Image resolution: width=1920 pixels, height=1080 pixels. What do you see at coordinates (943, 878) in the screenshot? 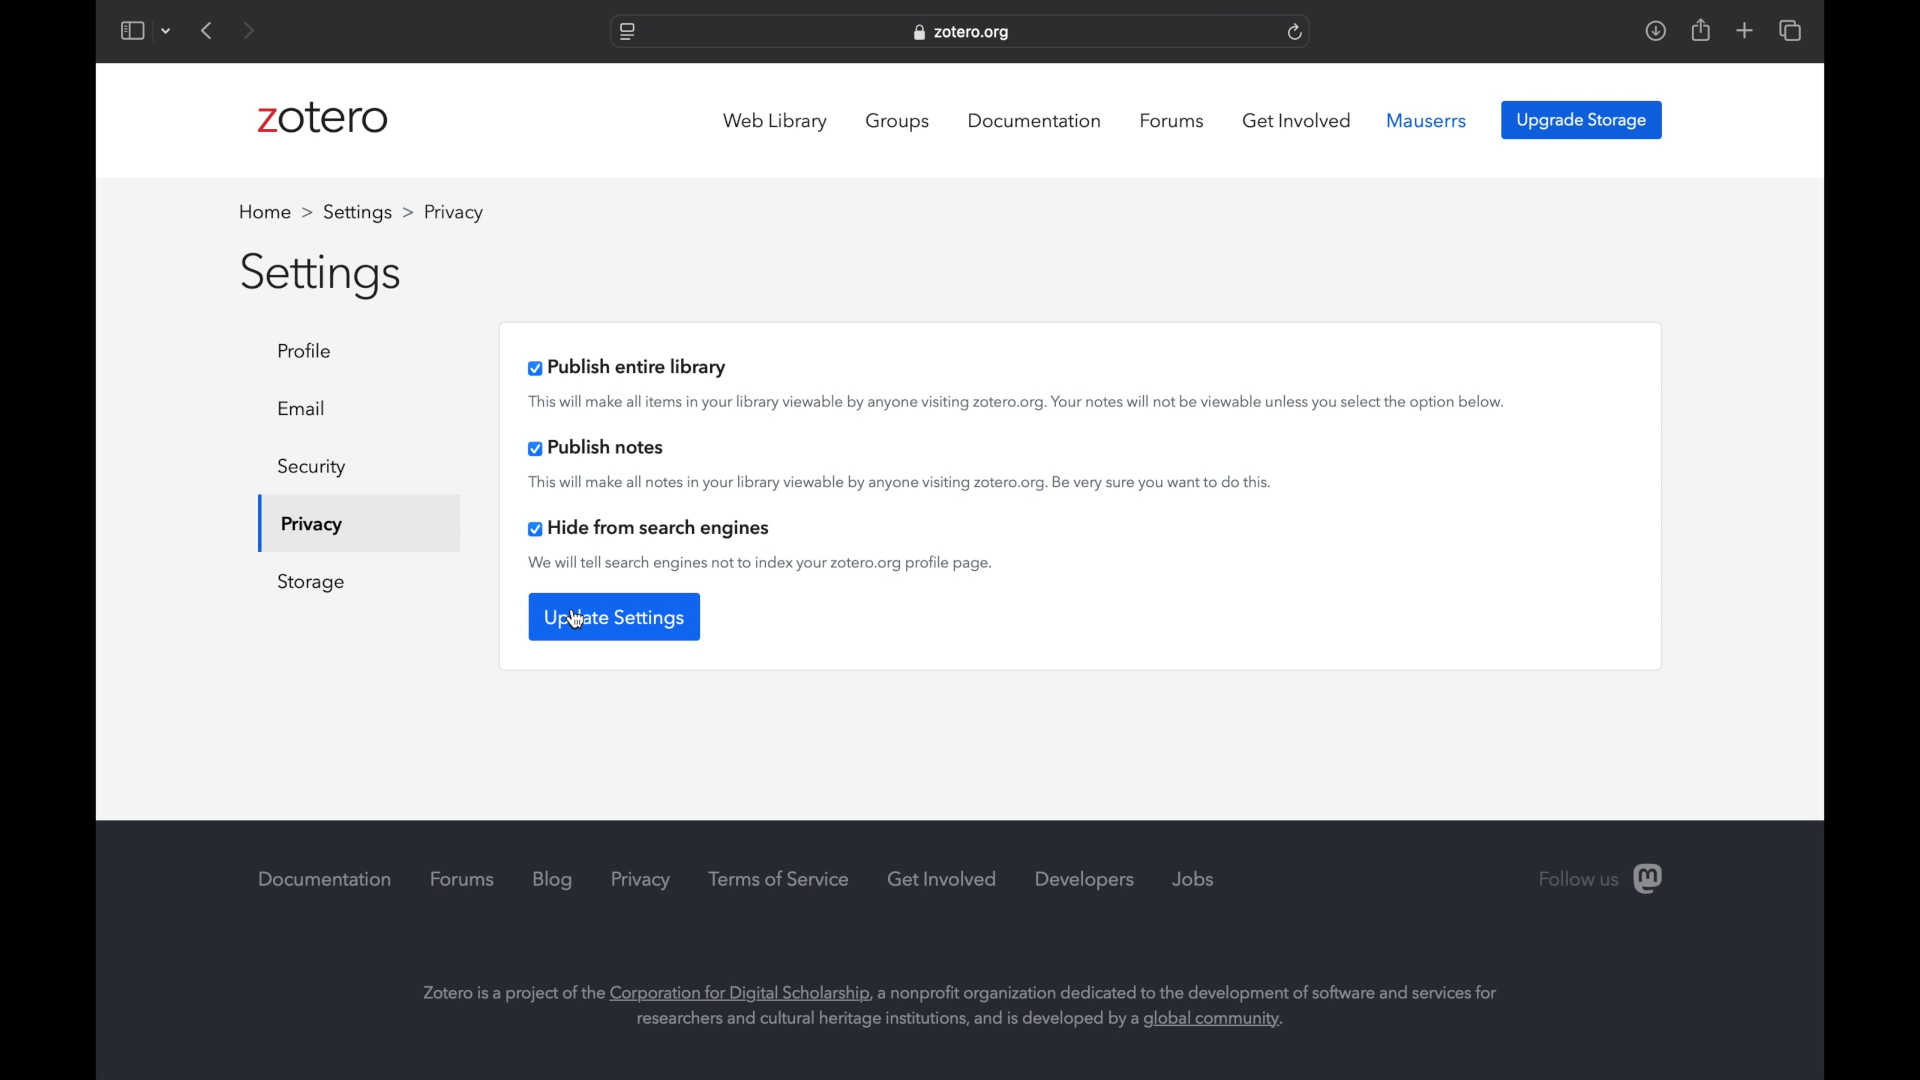
I see `get involved` at bounding box center [943, 878].